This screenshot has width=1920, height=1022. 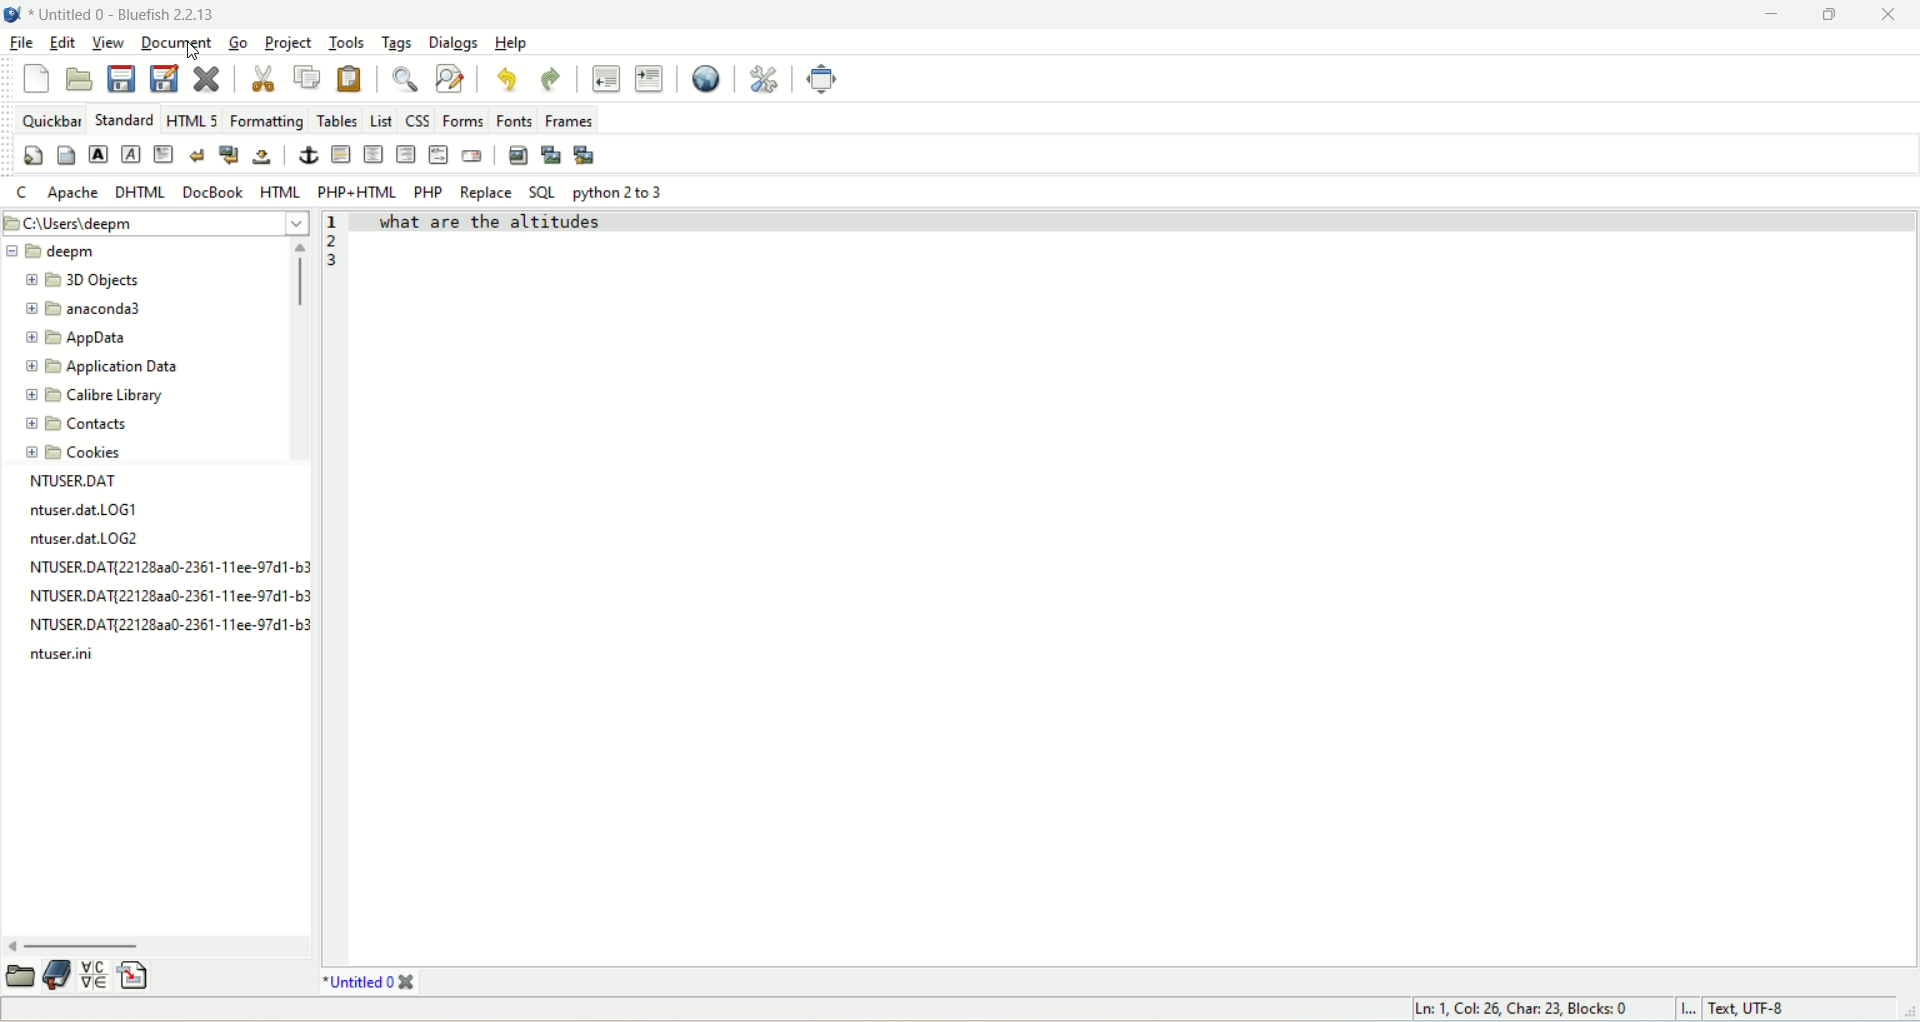 What do you see at coordinates (89, 309) in the screenshot?
I see `anaconda` at bounding box center [89, 309].